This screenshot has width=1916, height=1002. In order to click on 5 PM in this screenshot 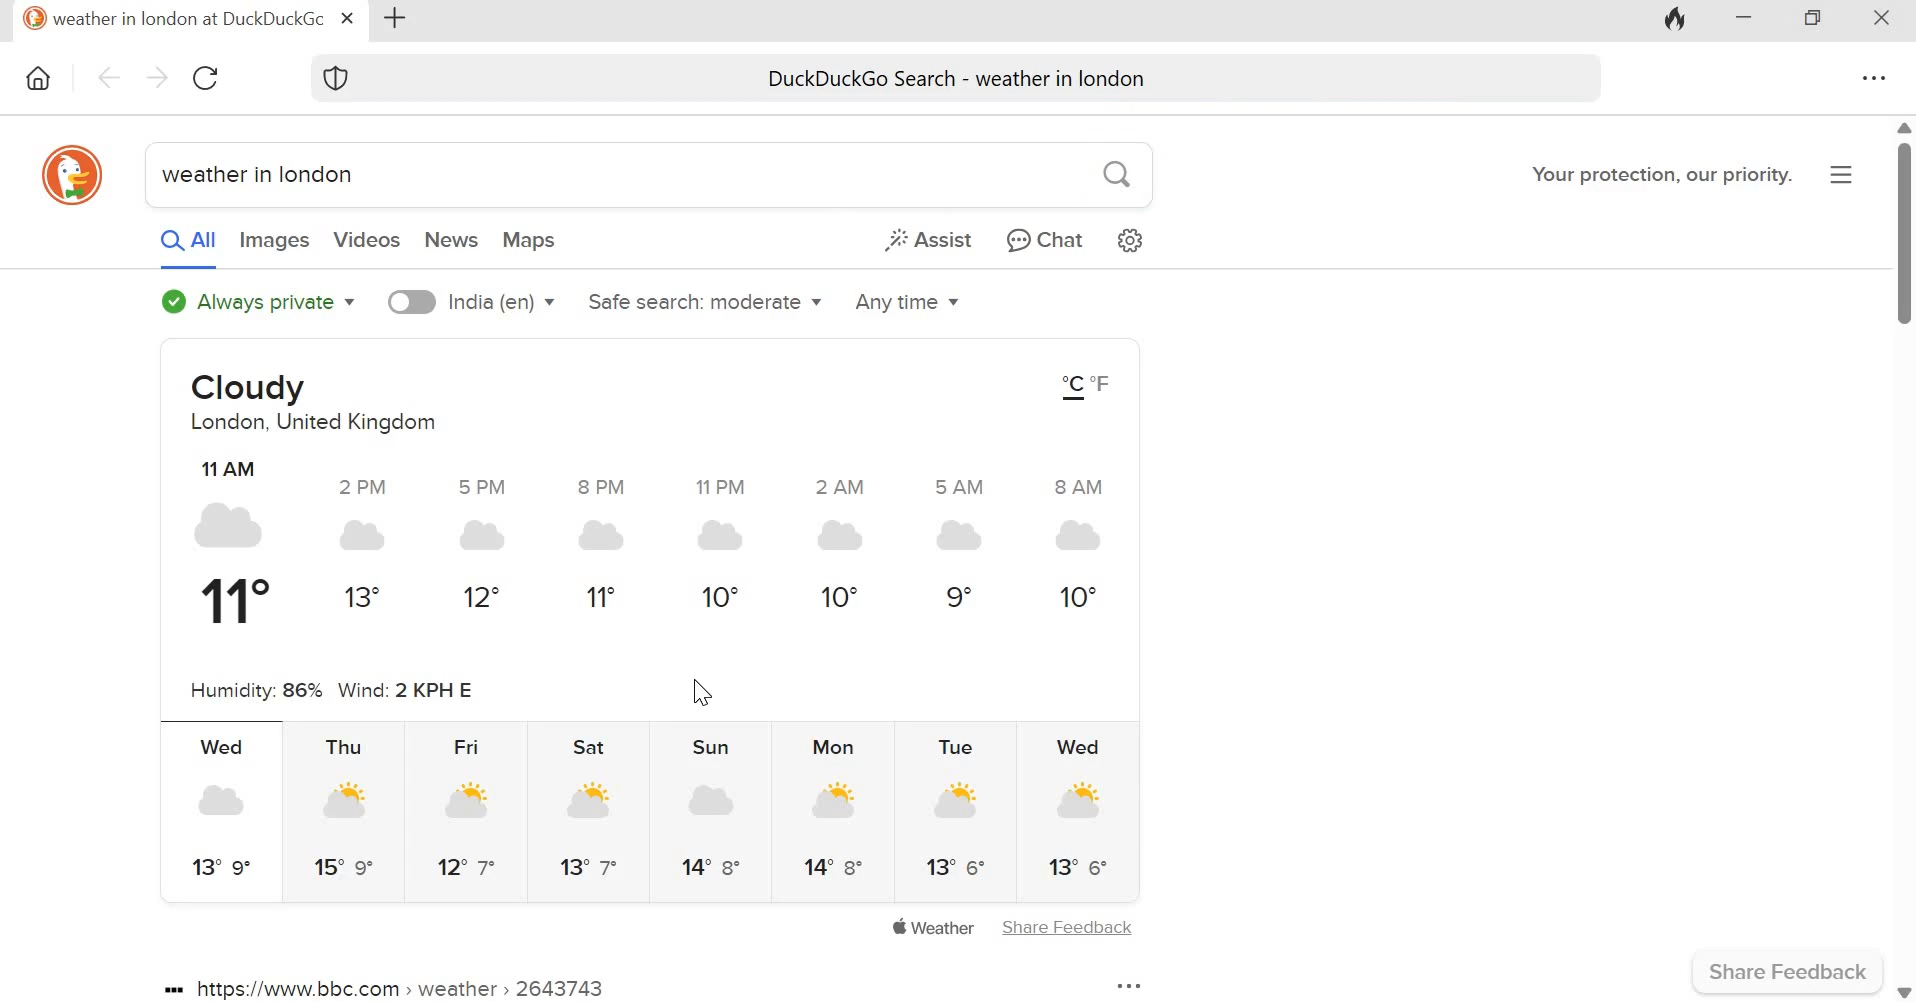, I will do `click(481, 487)`.